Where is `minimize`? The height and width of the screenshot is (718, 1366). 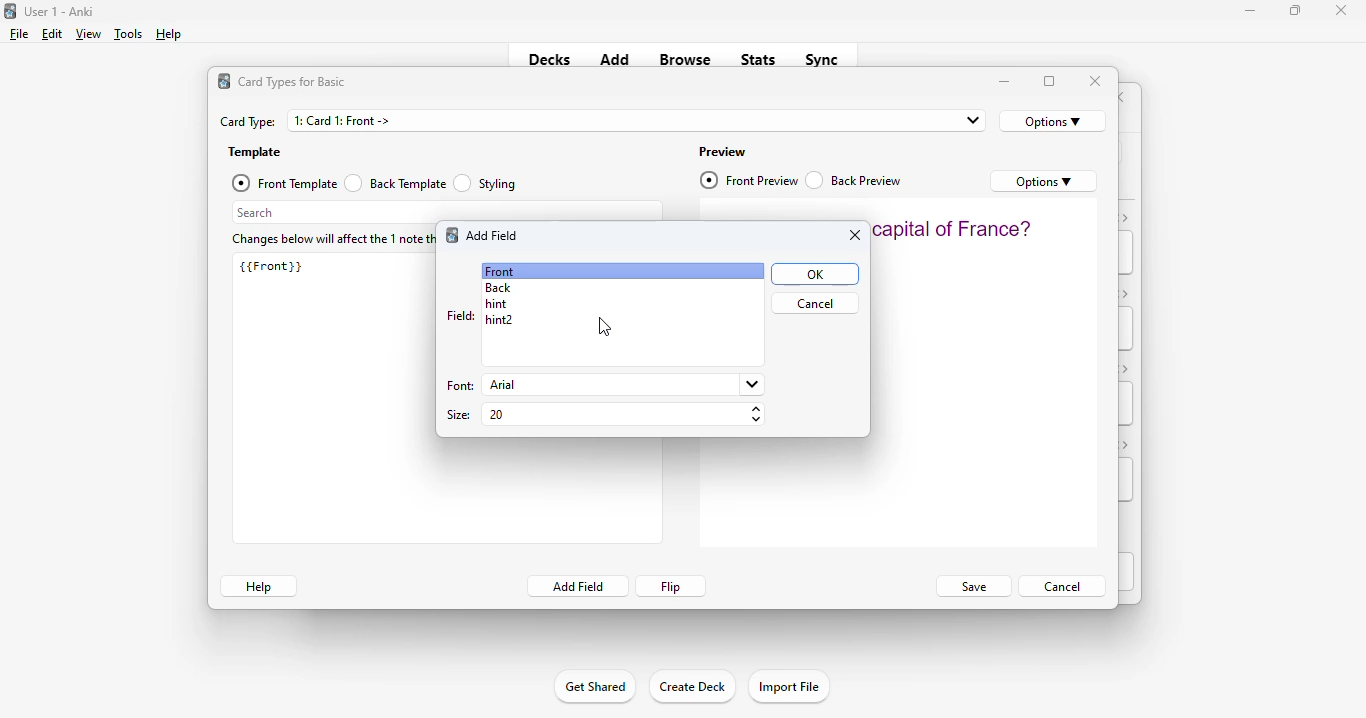 minimize is located at coordinates (1251, 10).